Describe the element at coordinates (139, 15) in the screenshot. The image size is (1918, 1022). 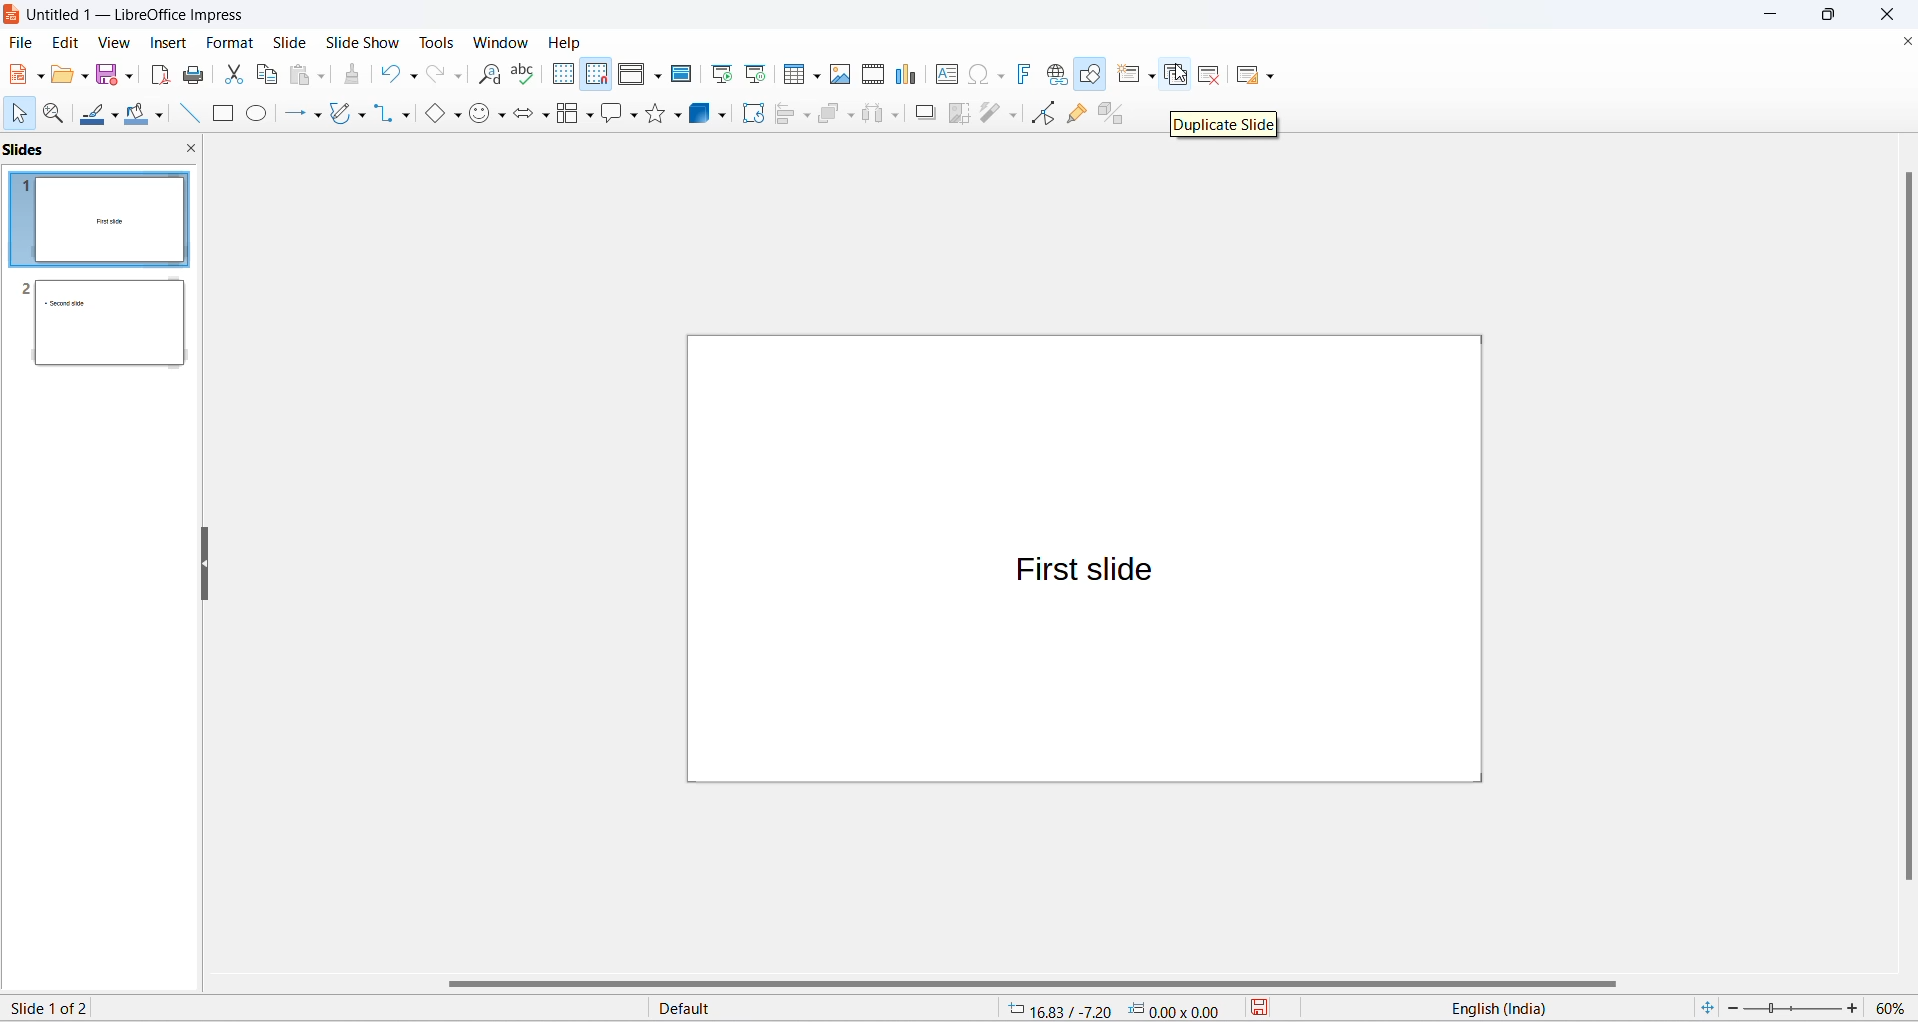
I see `file title` at that location.